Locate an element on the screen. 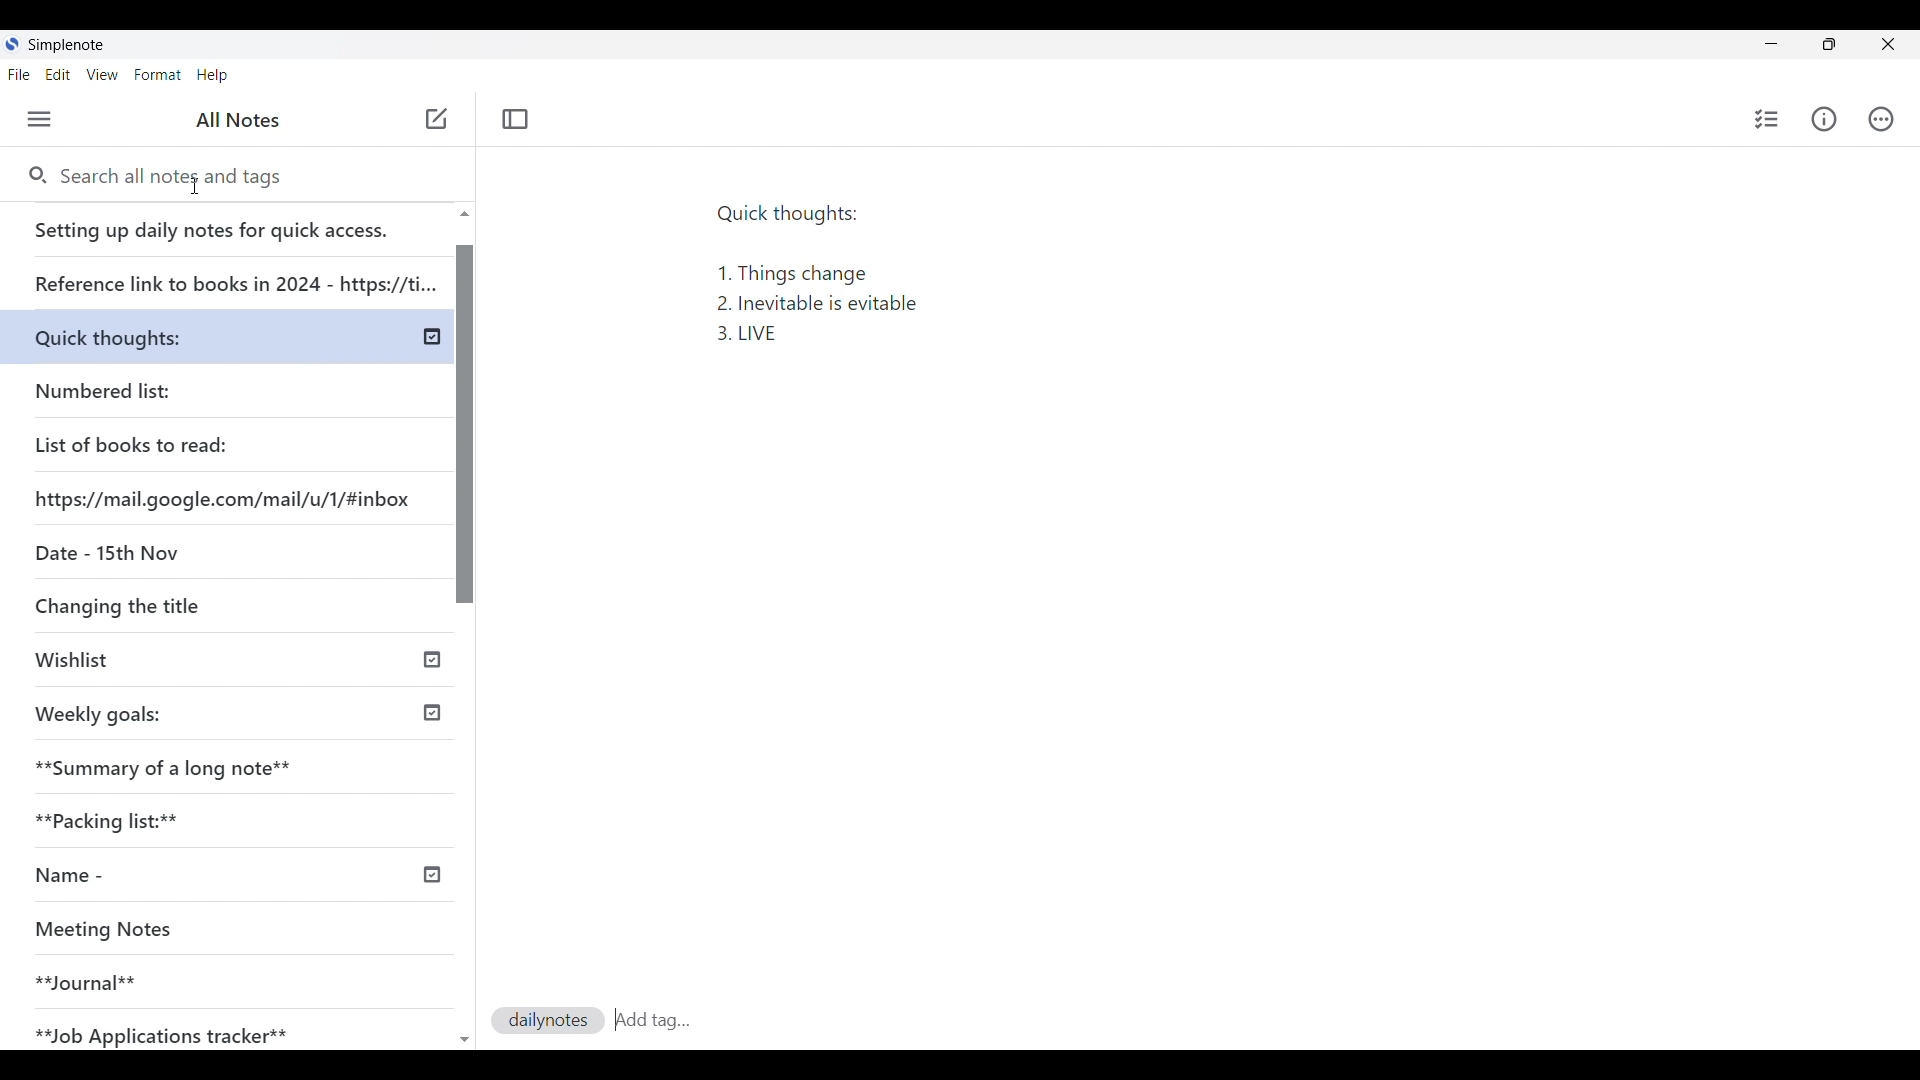 Image resolution: width=1920 pixels, height=1080 pixels. Menu is located at coordinates (39, 119).